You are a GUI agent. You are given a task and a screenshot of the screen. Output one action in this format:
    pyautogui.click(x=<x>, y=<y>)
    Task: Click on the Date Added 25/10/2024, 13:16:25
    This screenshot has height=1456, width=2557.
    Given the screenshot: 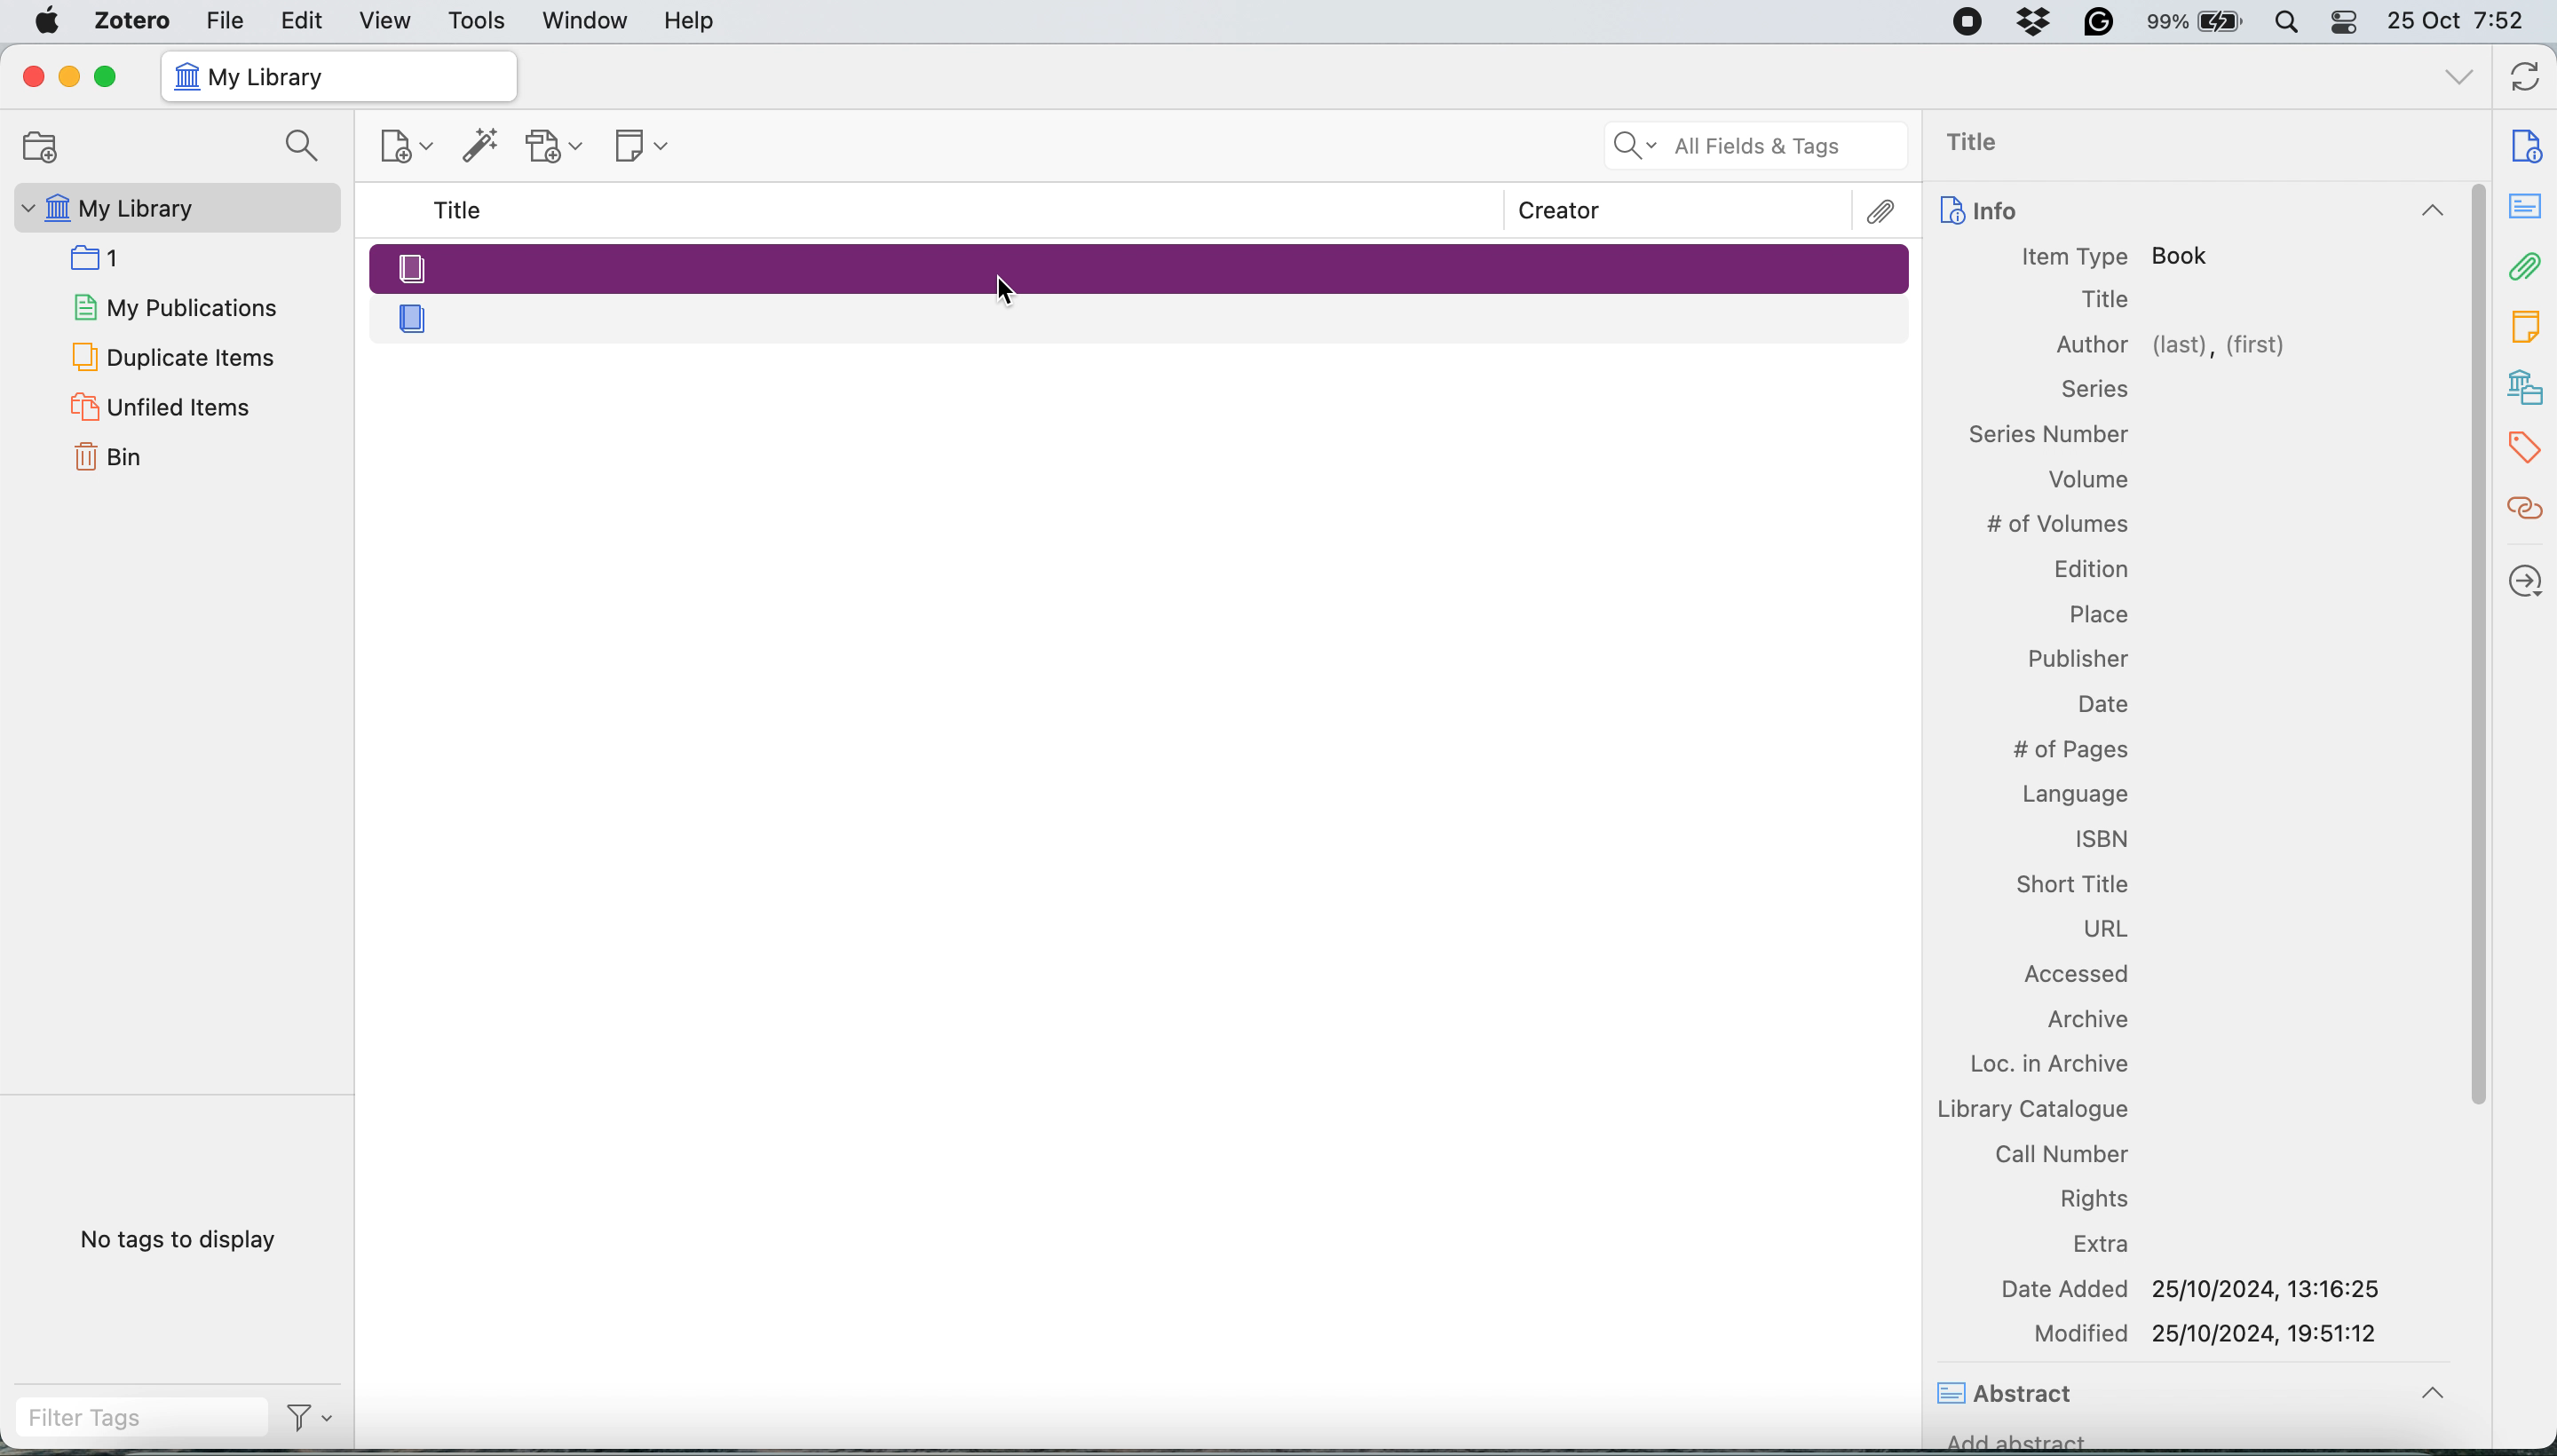 What is the action you would take?
    pyautogui.click(x=2197, y=1288)
    